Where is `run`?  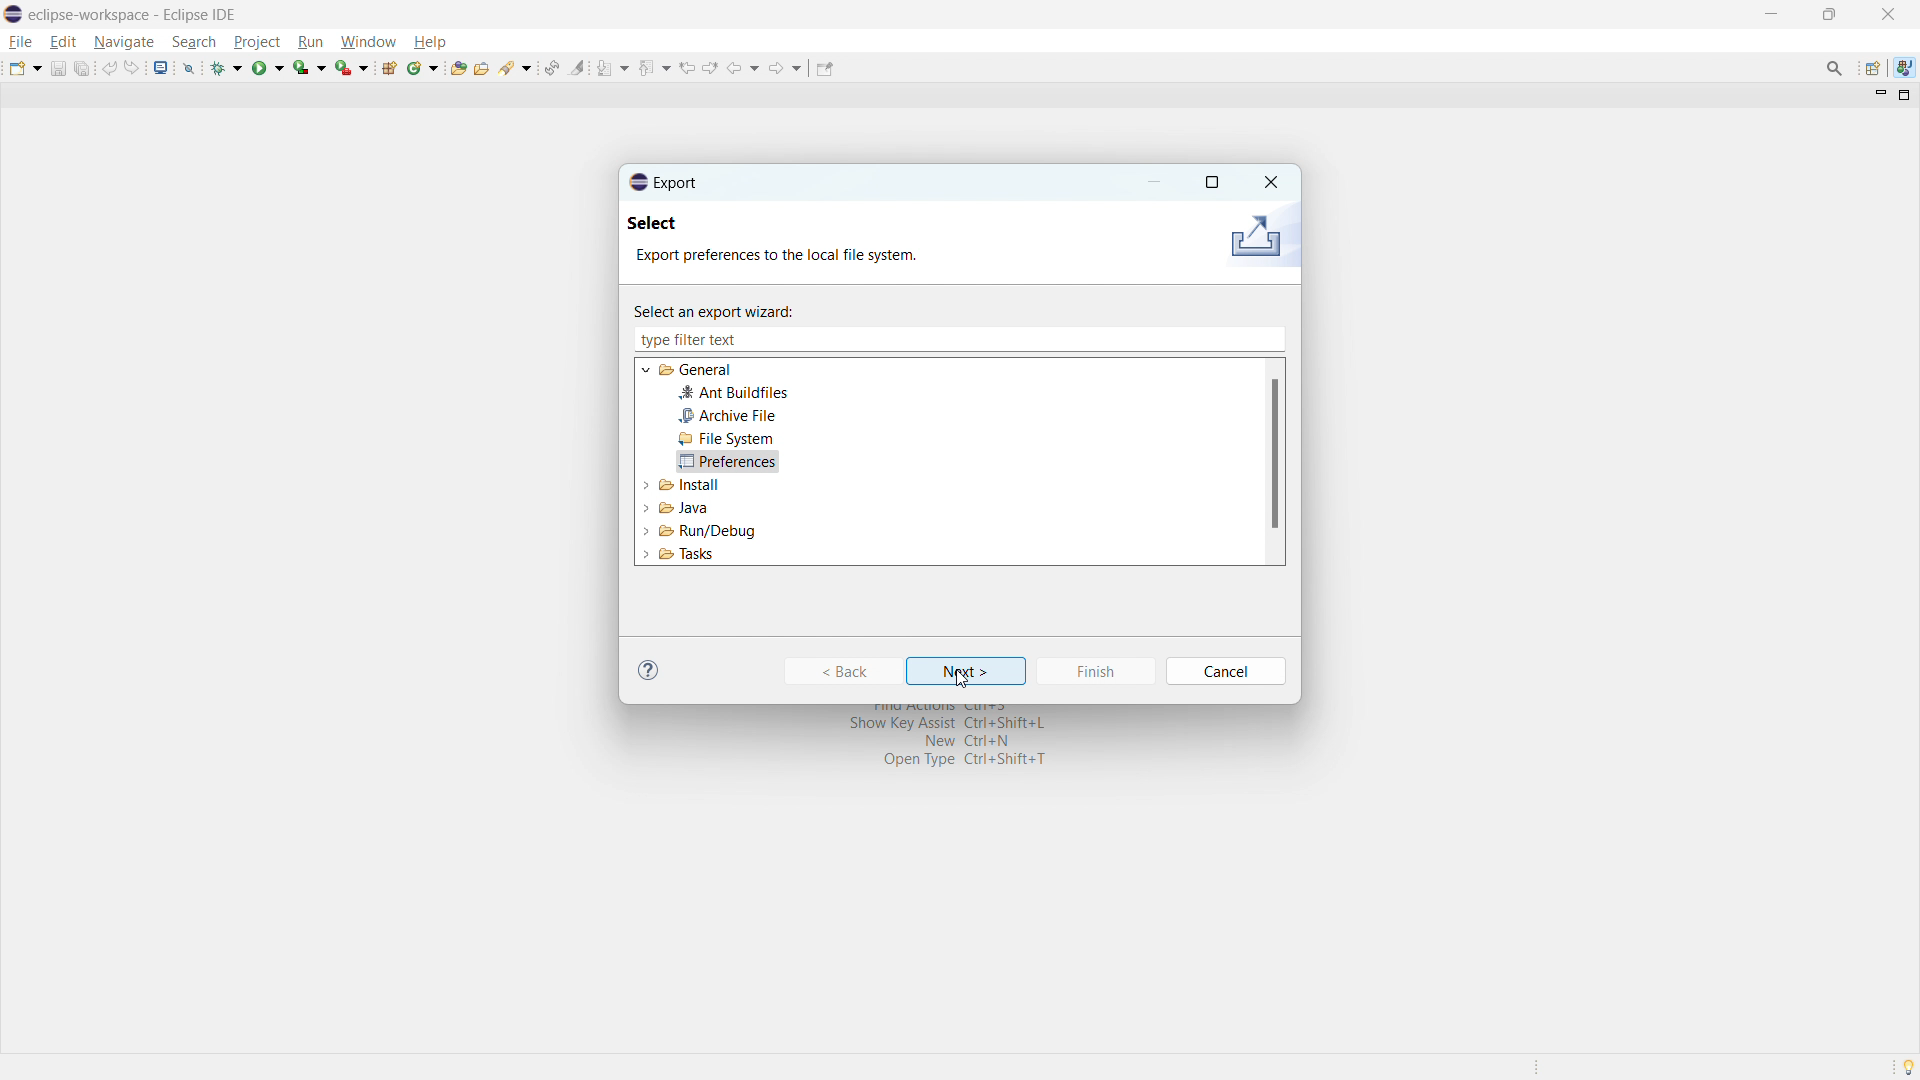 run is located at coordinates (310, 42).